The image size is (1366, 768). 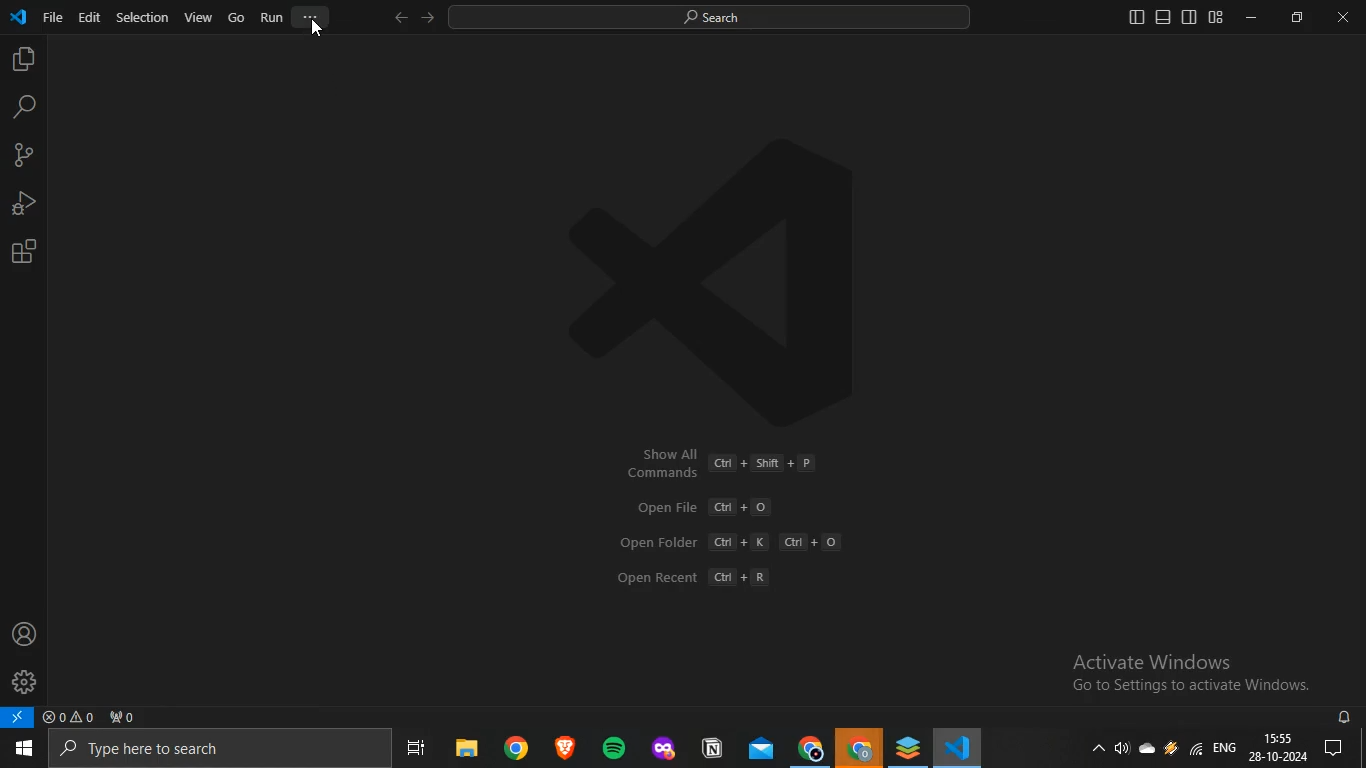 What do you see at coordinates (959, 749) in the screenshot?
I see `VScode` at bounding box center [959, 749].